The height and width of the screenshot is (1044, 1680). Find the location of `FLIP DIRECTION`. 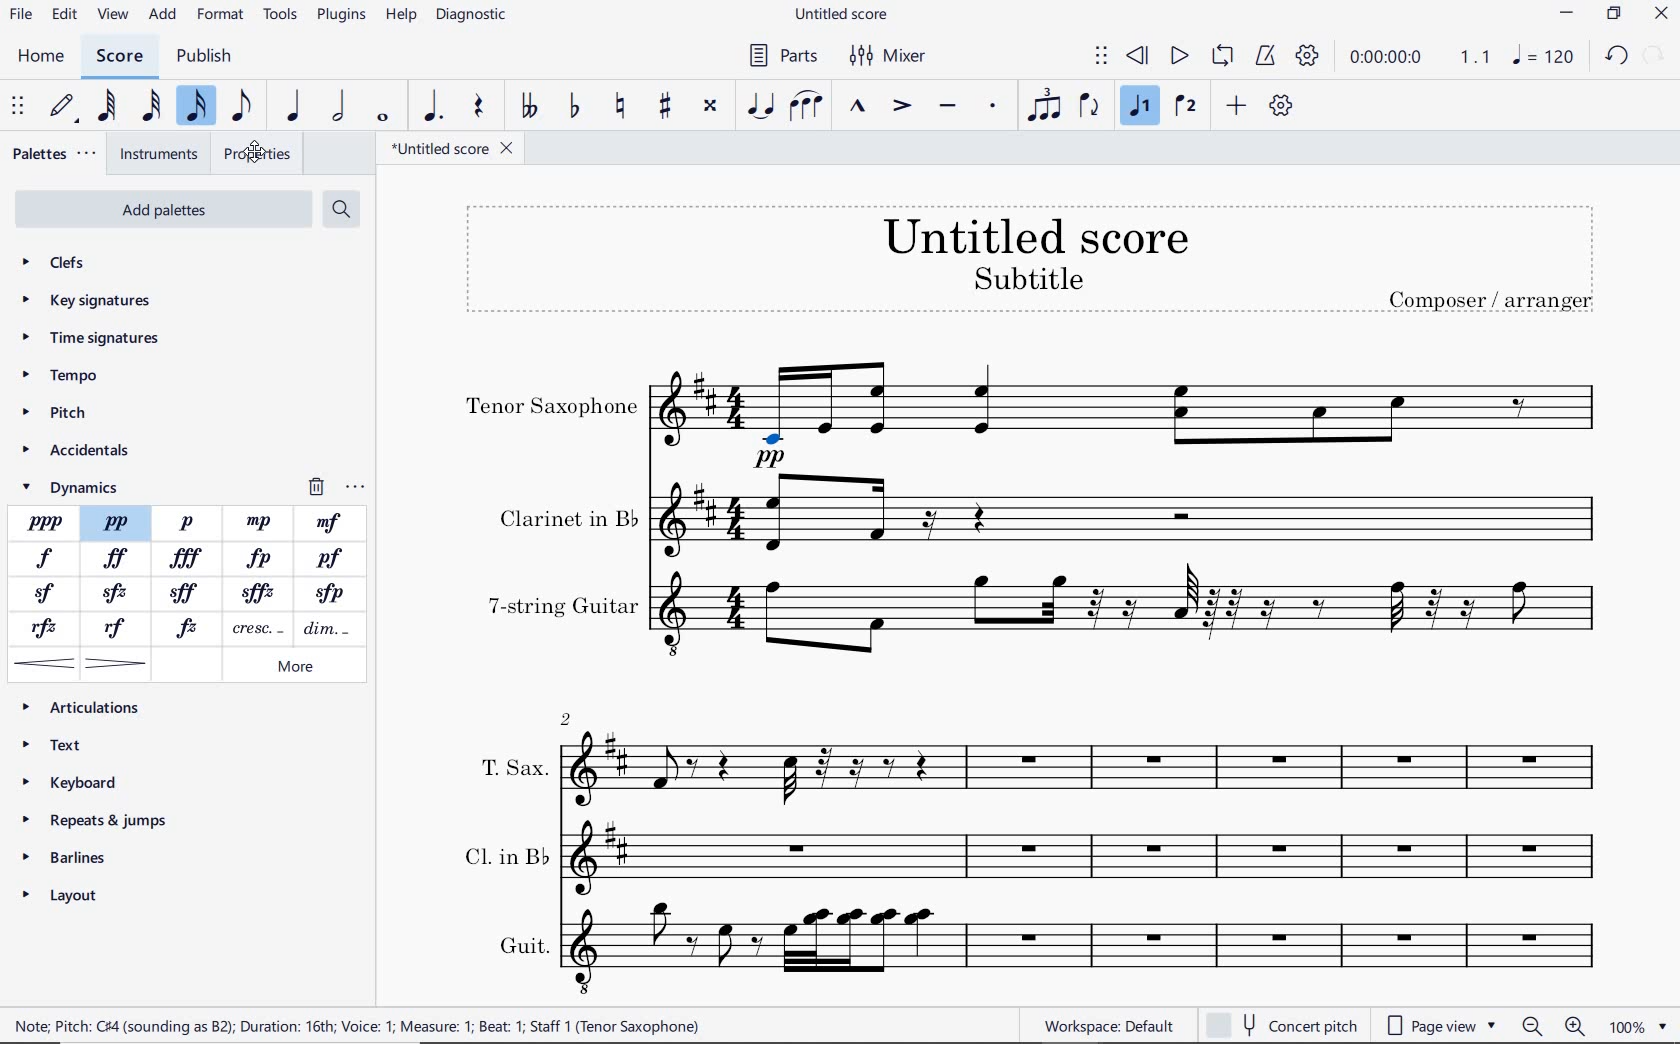

FLIP DIRECTION is located at coordinates (1094, 106).